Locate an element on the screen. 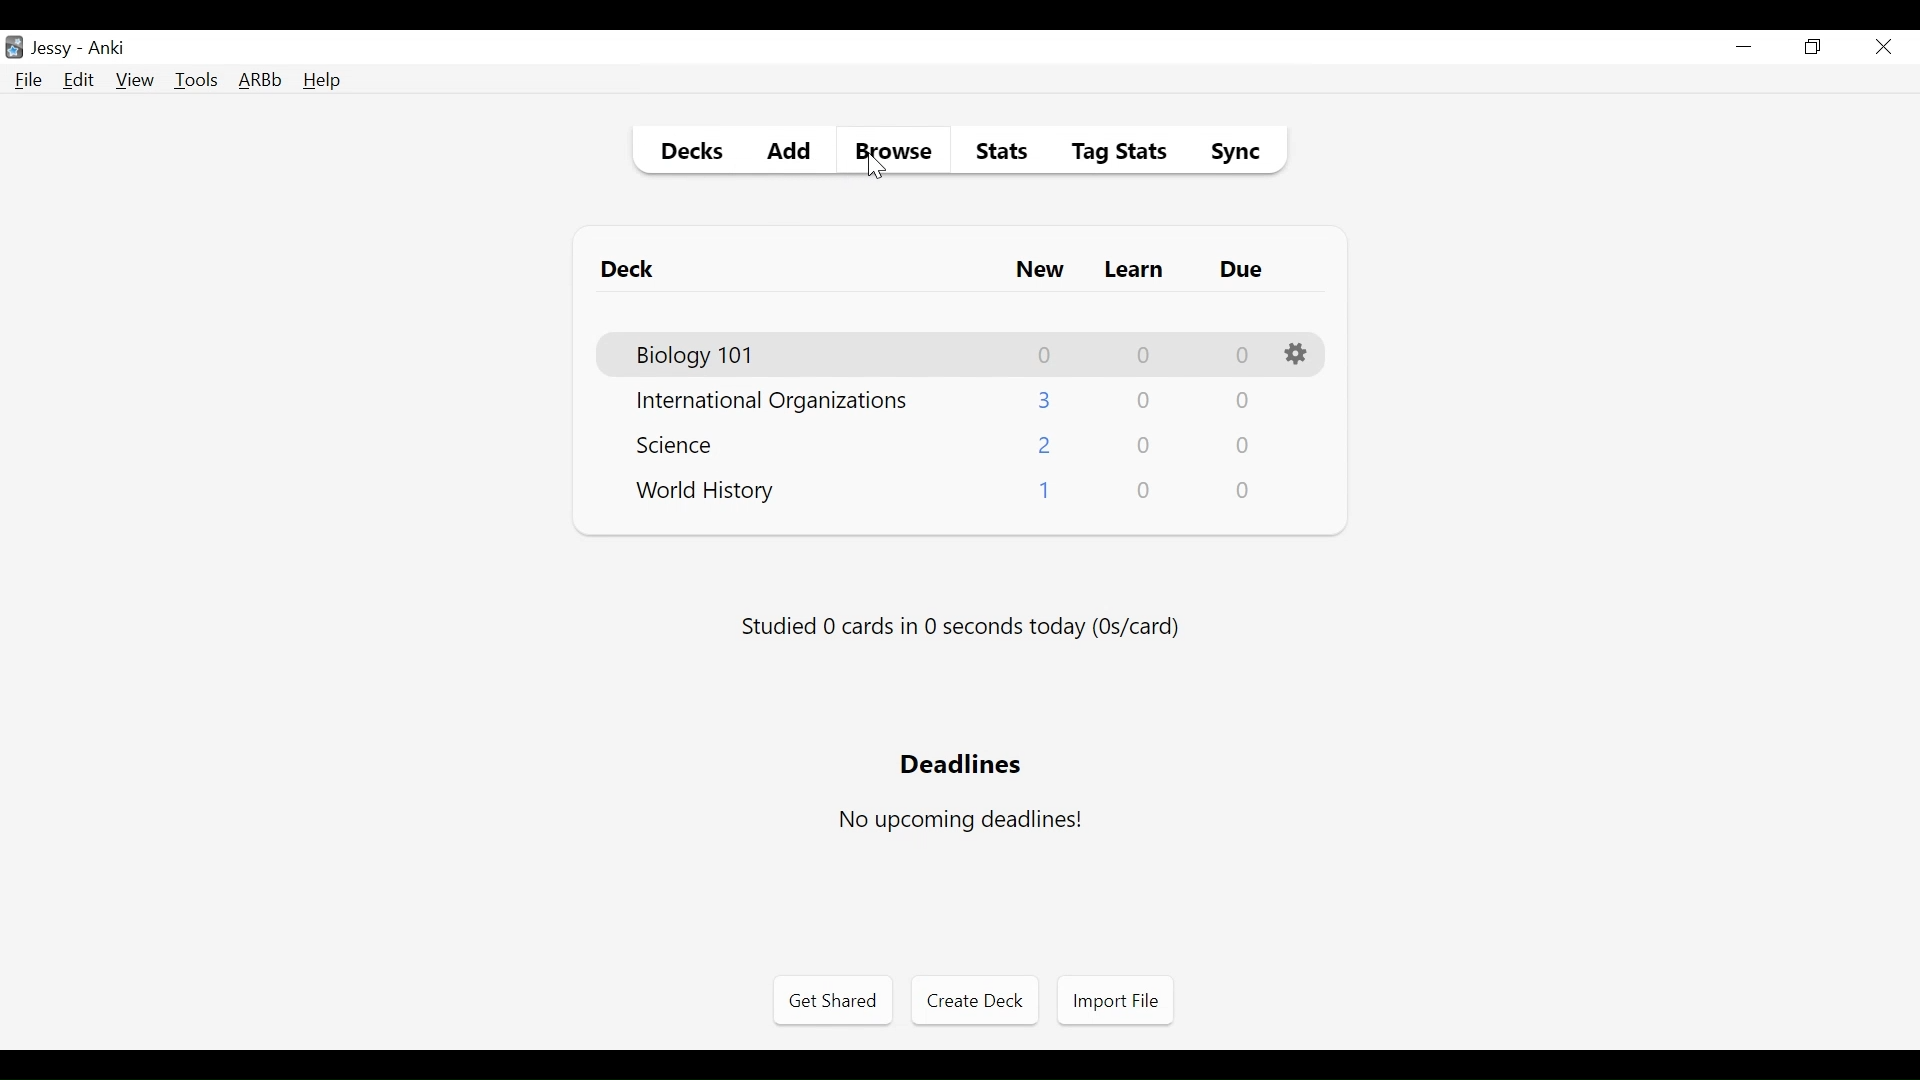  No upcoming deadlines is located at coordinates (959, 820).